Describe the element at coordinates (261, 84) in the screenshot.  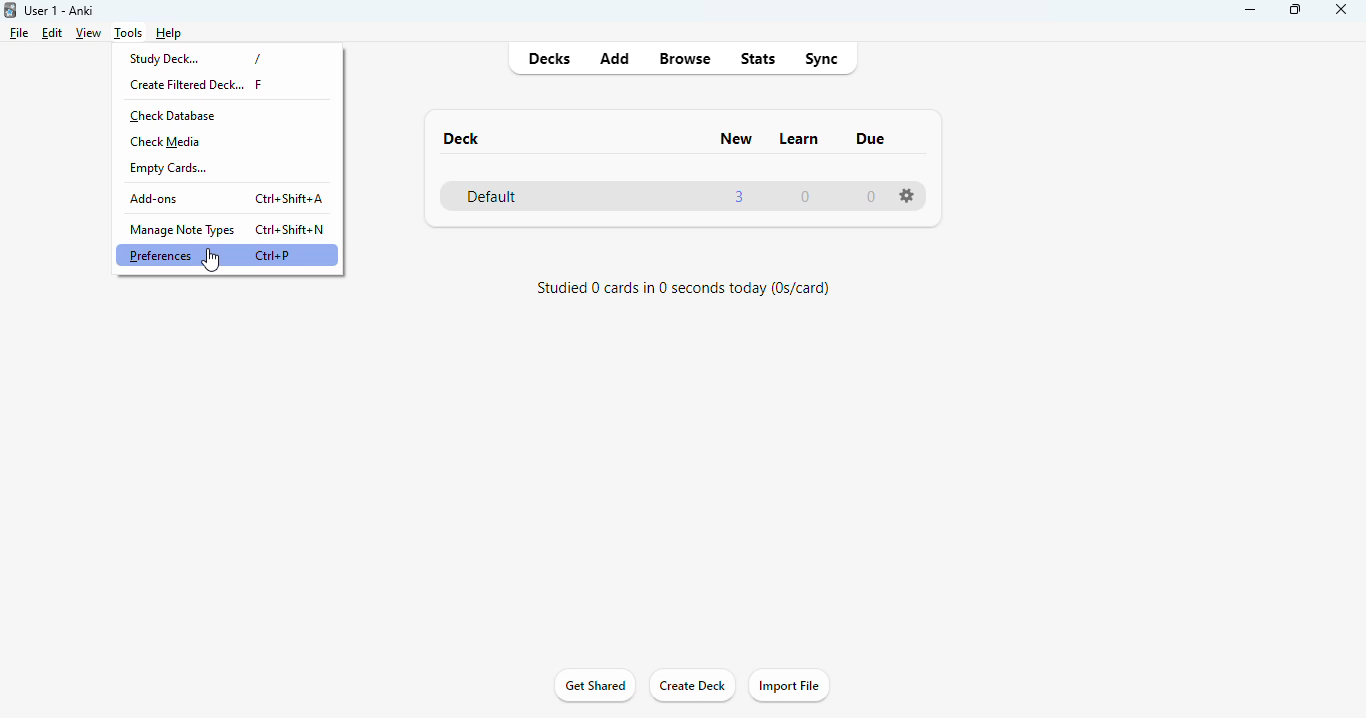
I see `F` at that location.